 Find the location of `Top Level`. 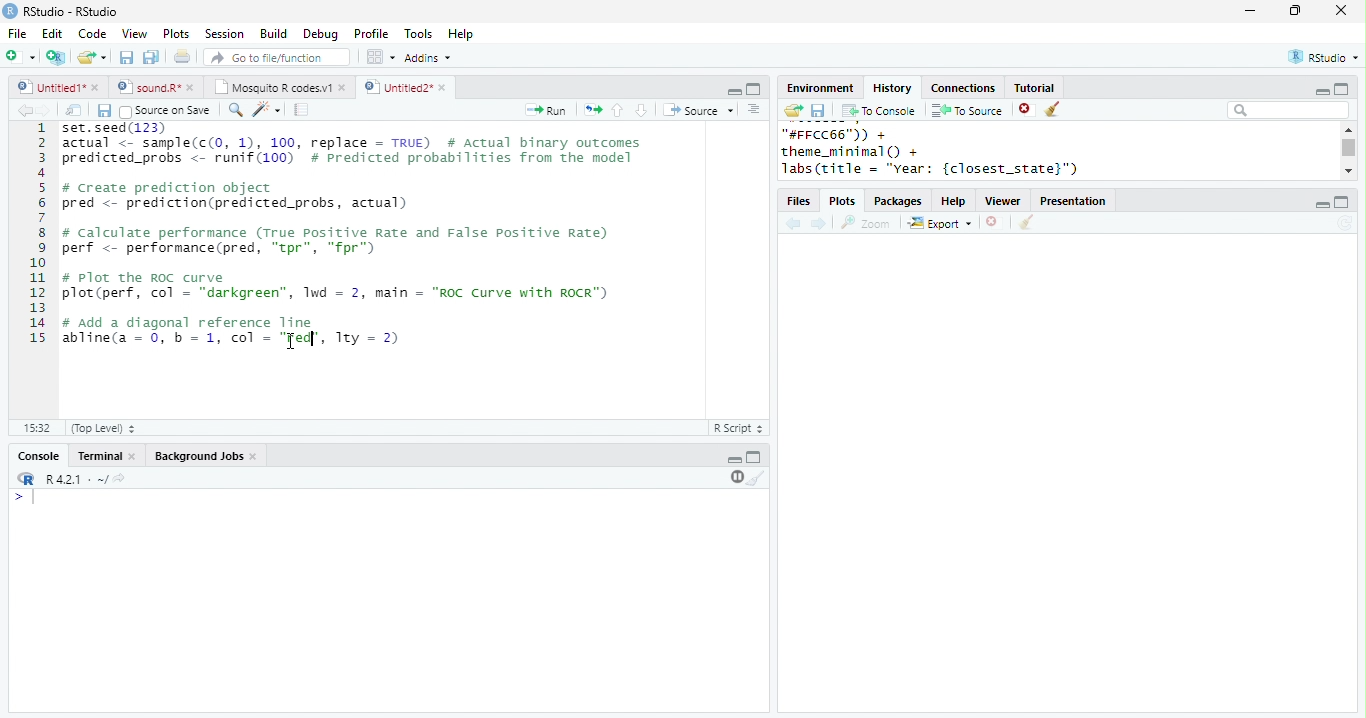

Top Level is located at coordinates (105, 428).